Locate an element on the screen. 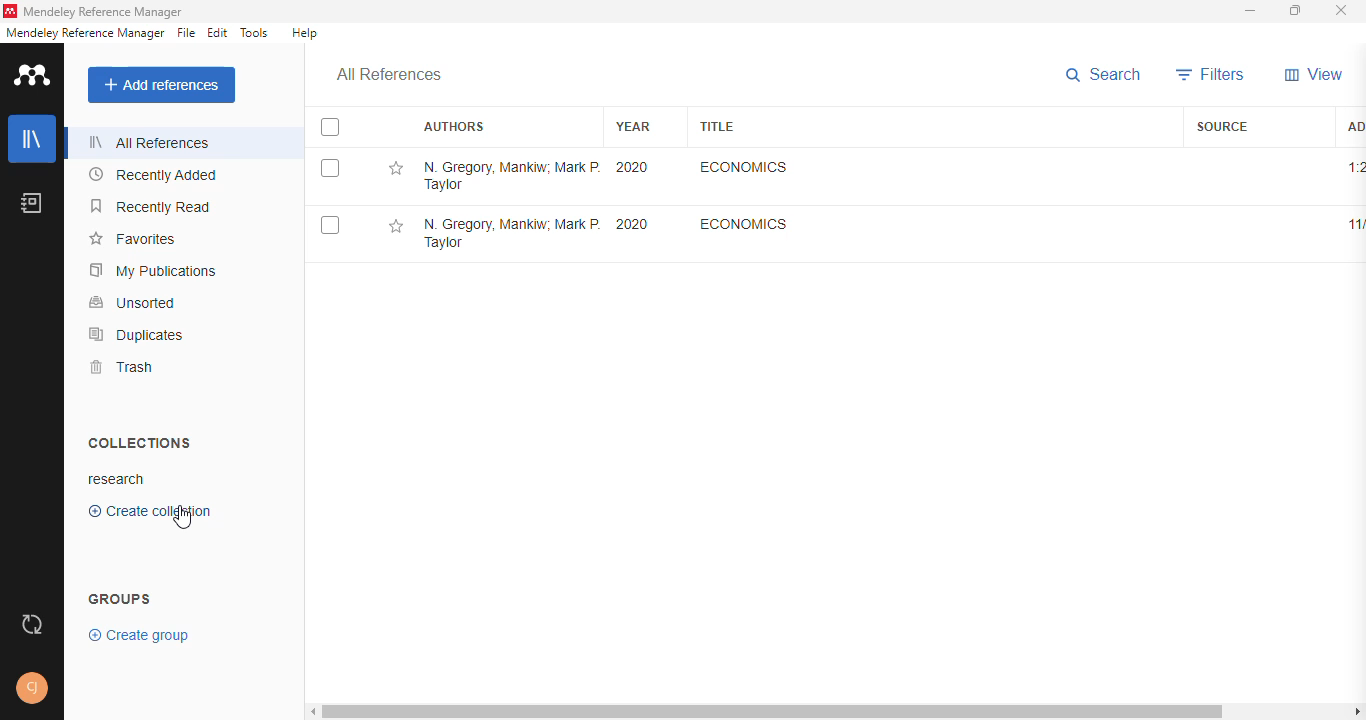 This screenshot has width=1366, height=720. recently read is located at coordinates (152, 206).